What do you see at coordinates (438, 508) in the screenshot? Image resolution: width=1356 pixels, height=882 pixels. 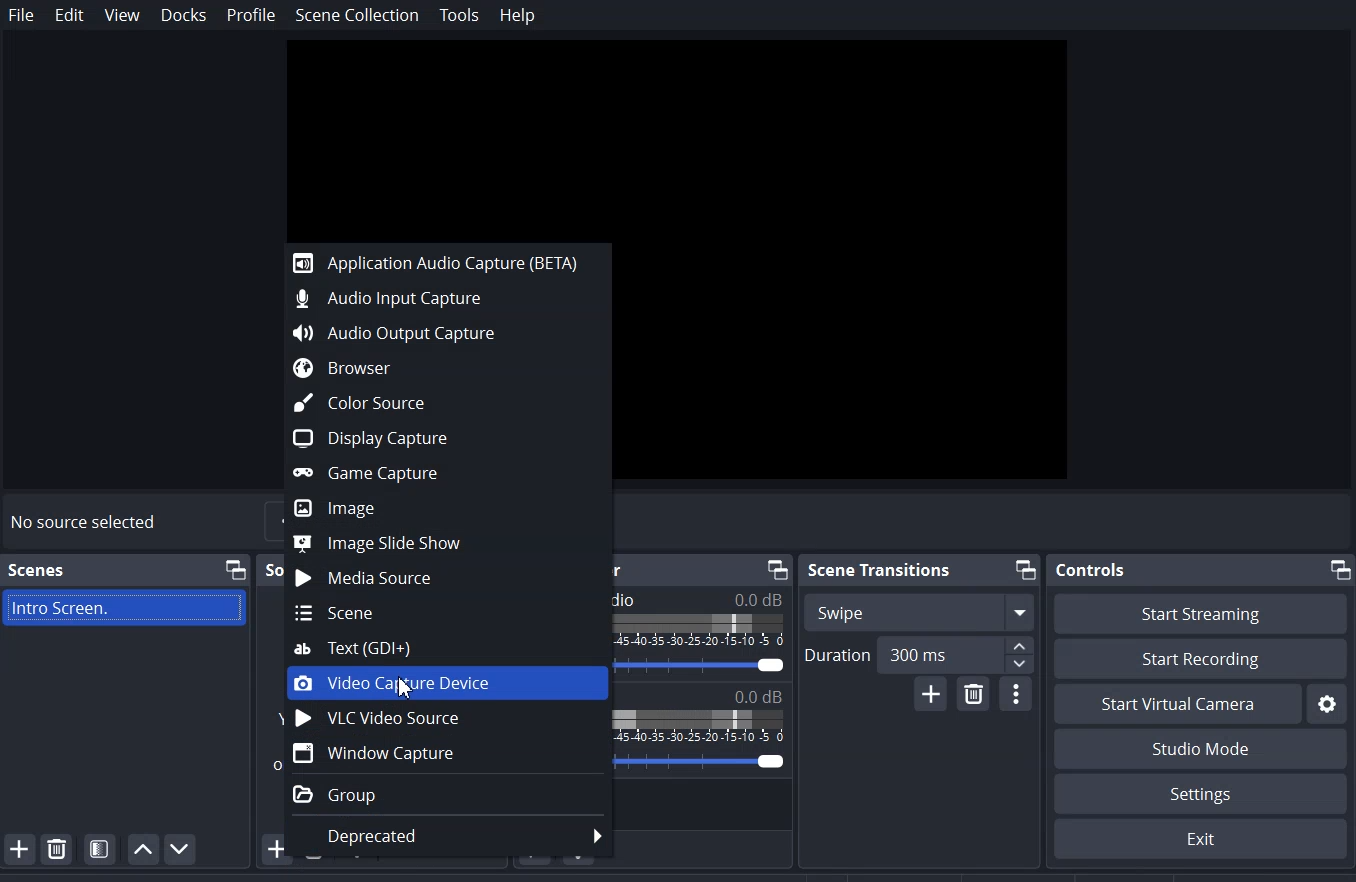 I see `Image` at bounding box center [438, 508].